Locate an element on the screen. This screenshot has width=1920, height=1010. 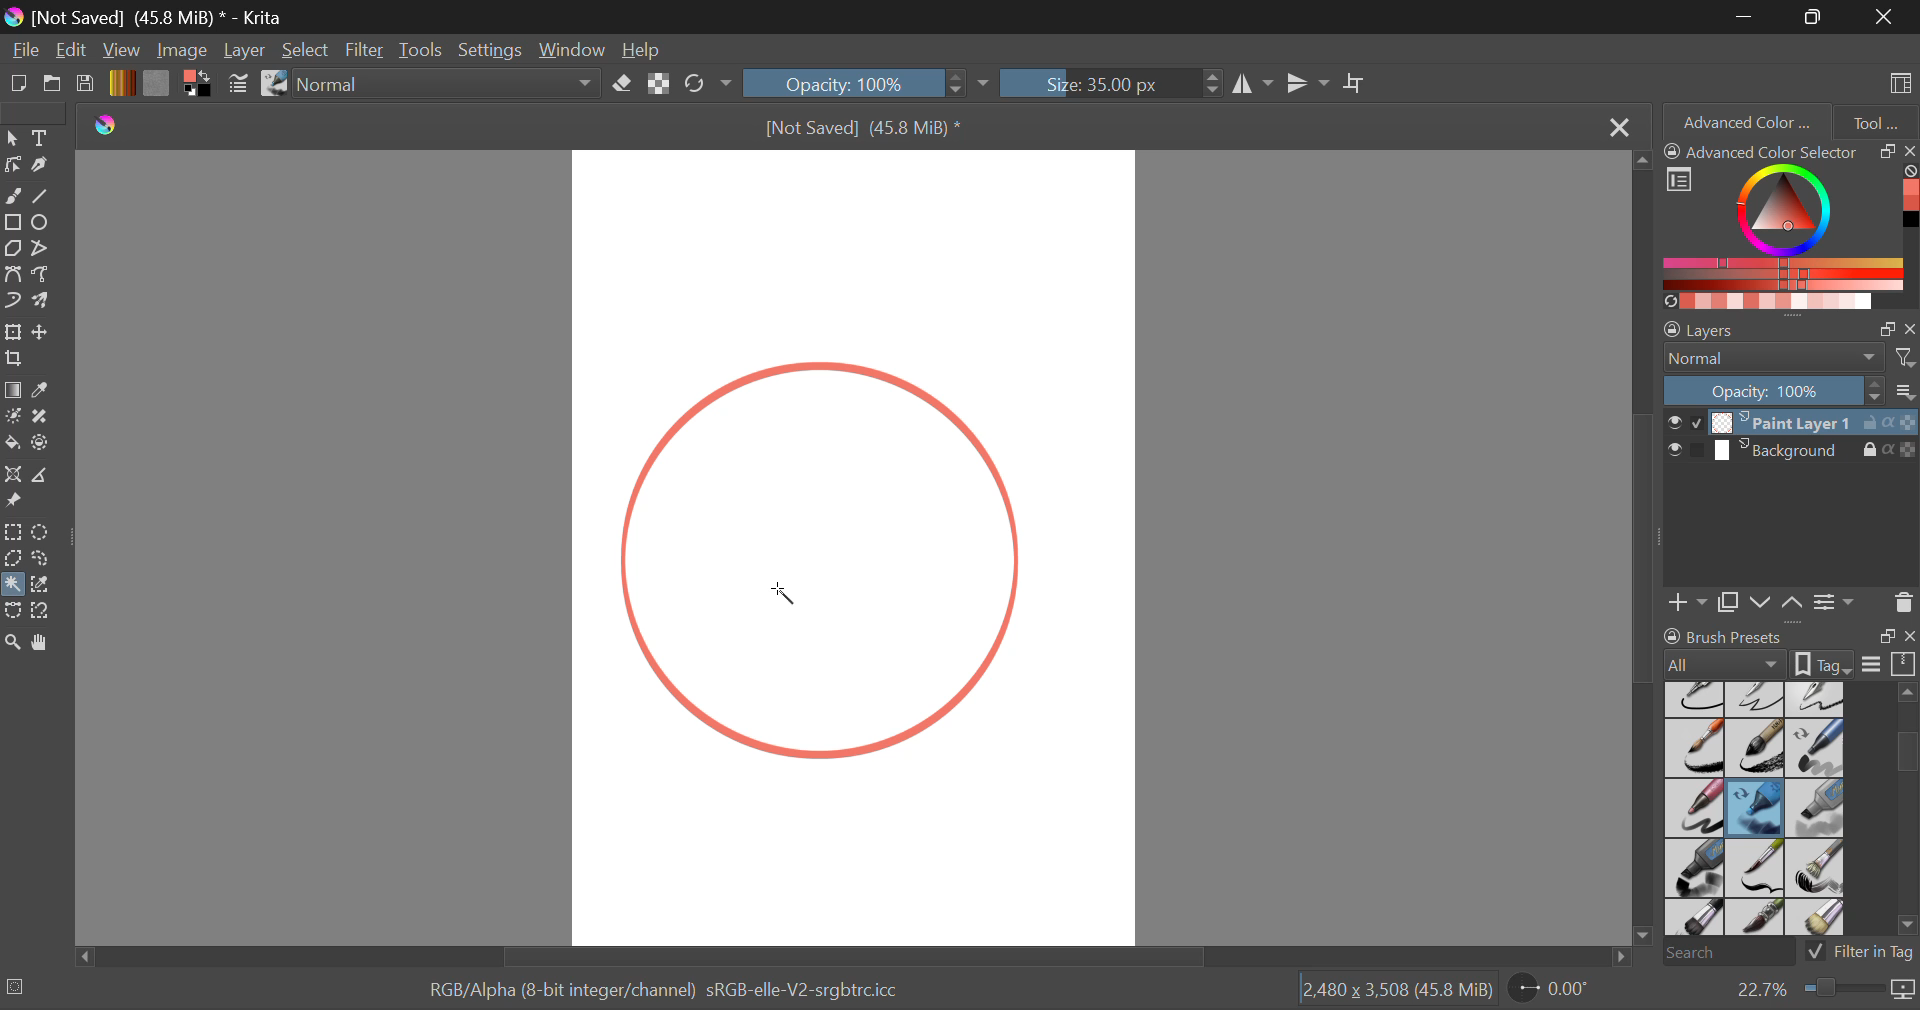
Continuous Selection Tool in Circle is located at coordinates (782, 604).